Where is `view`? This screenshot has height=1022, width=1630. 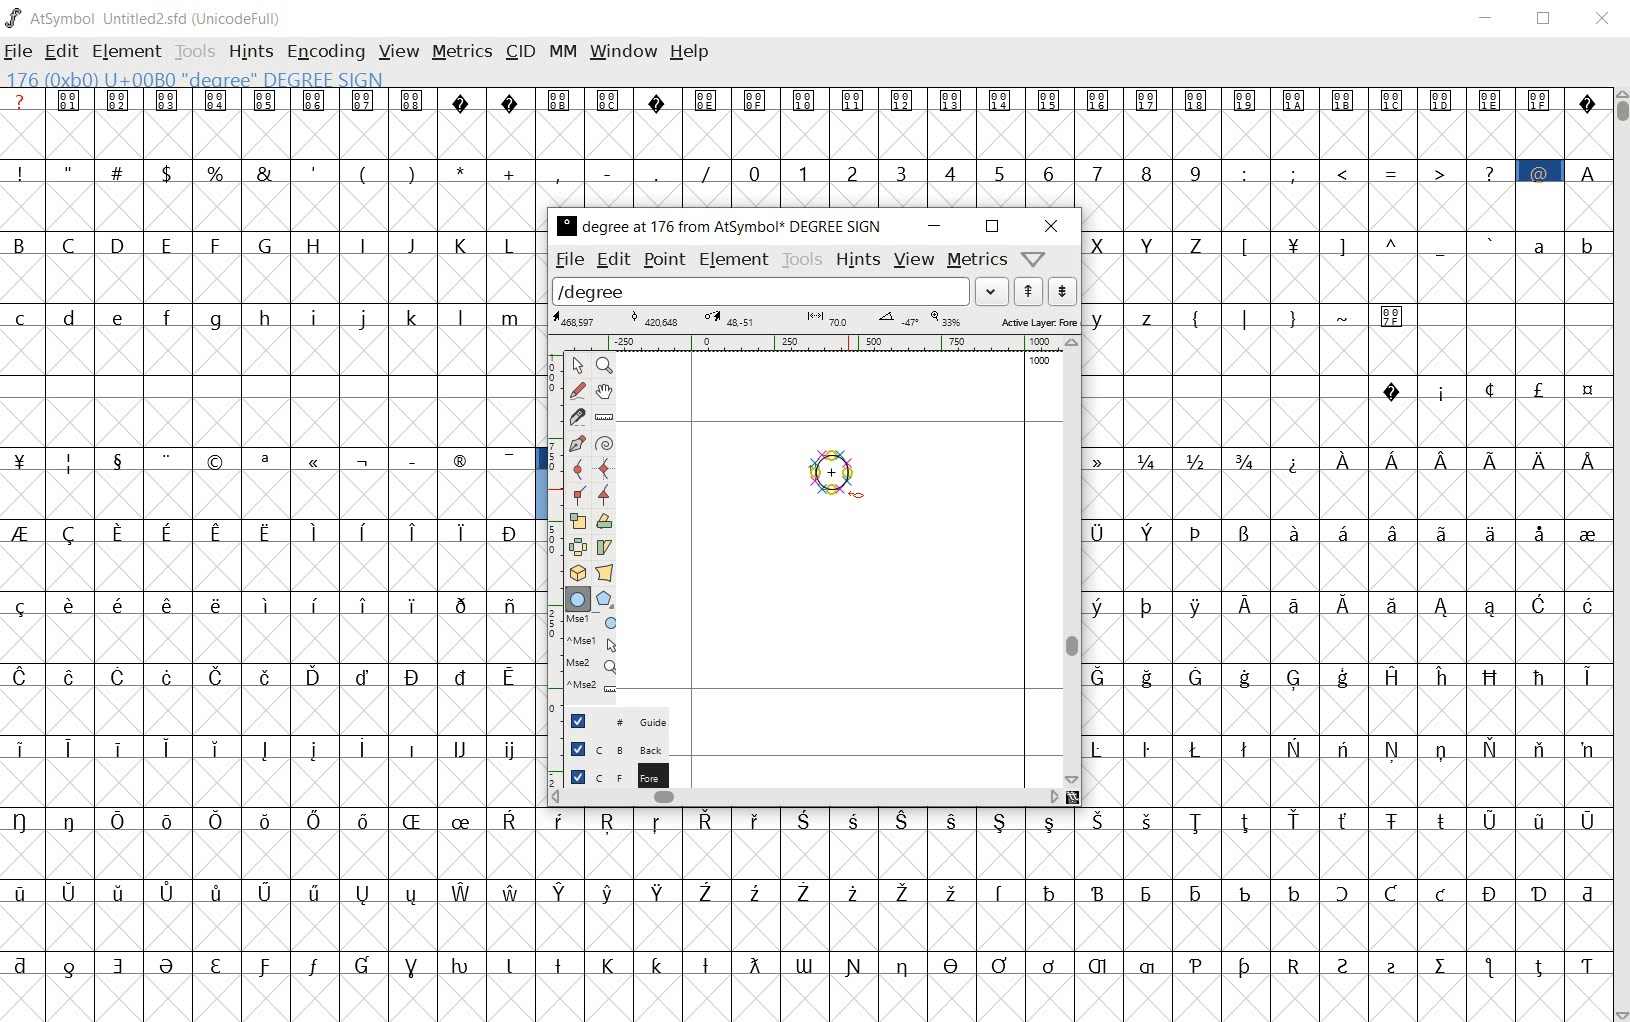 view is located at coordinates (397, 52).